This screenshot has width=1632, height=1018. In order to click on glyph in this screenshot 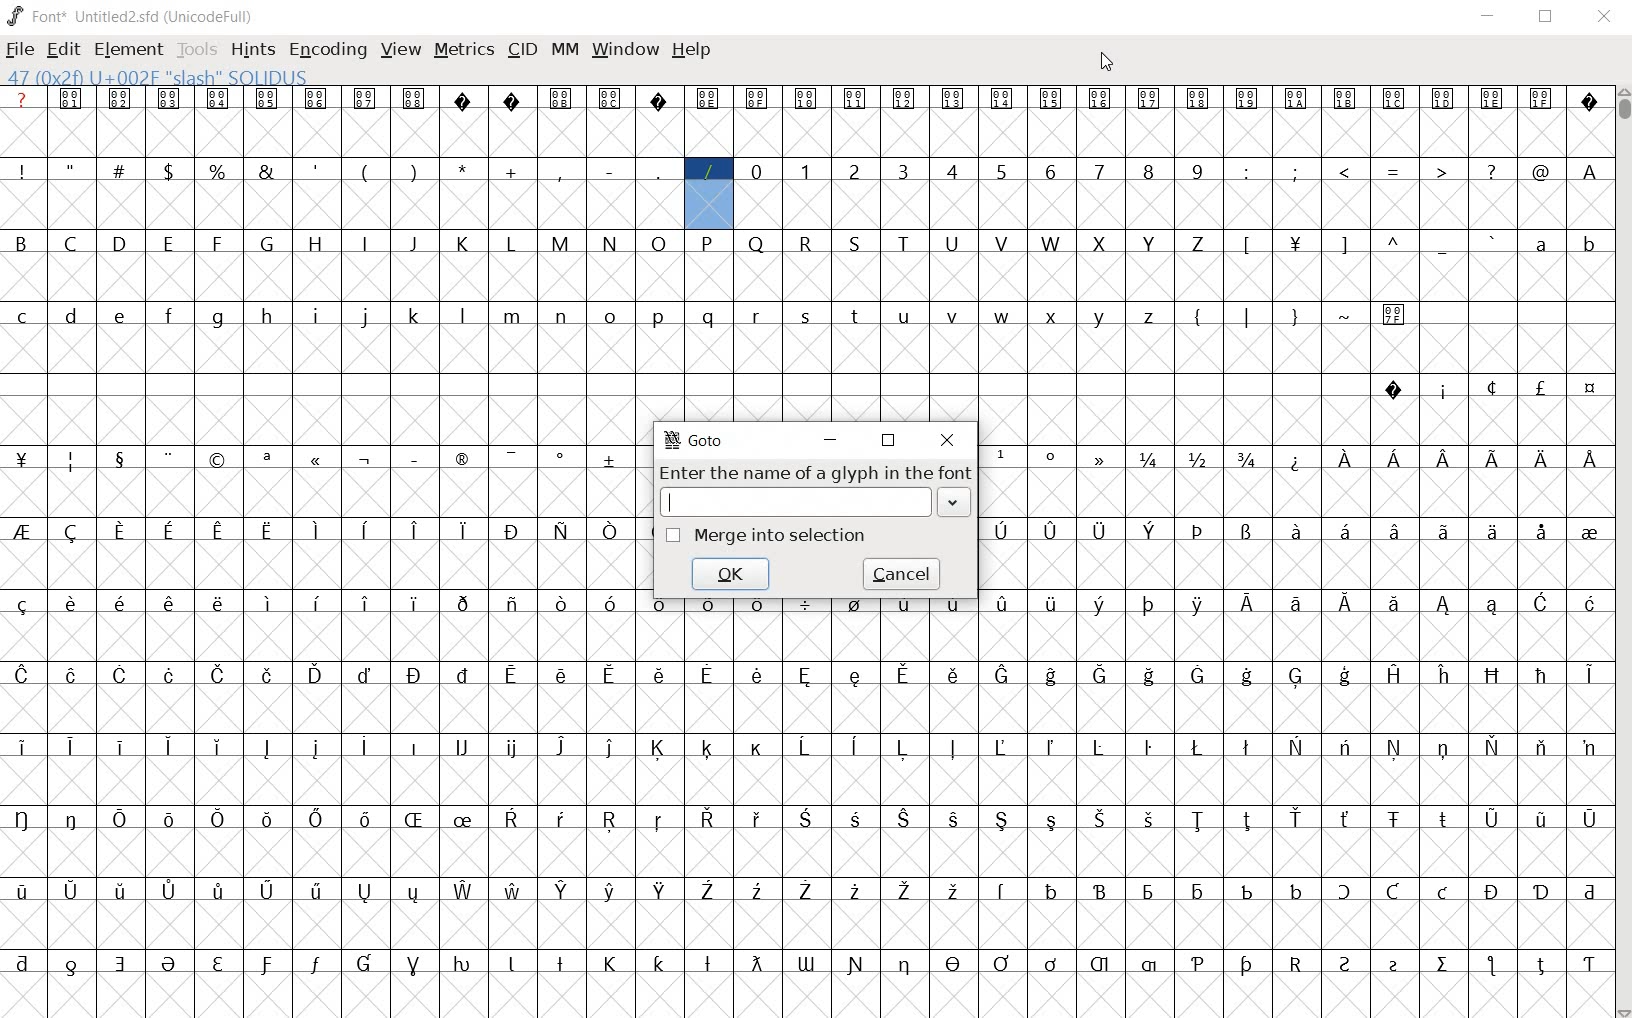, I will do `click(954, 890)`.